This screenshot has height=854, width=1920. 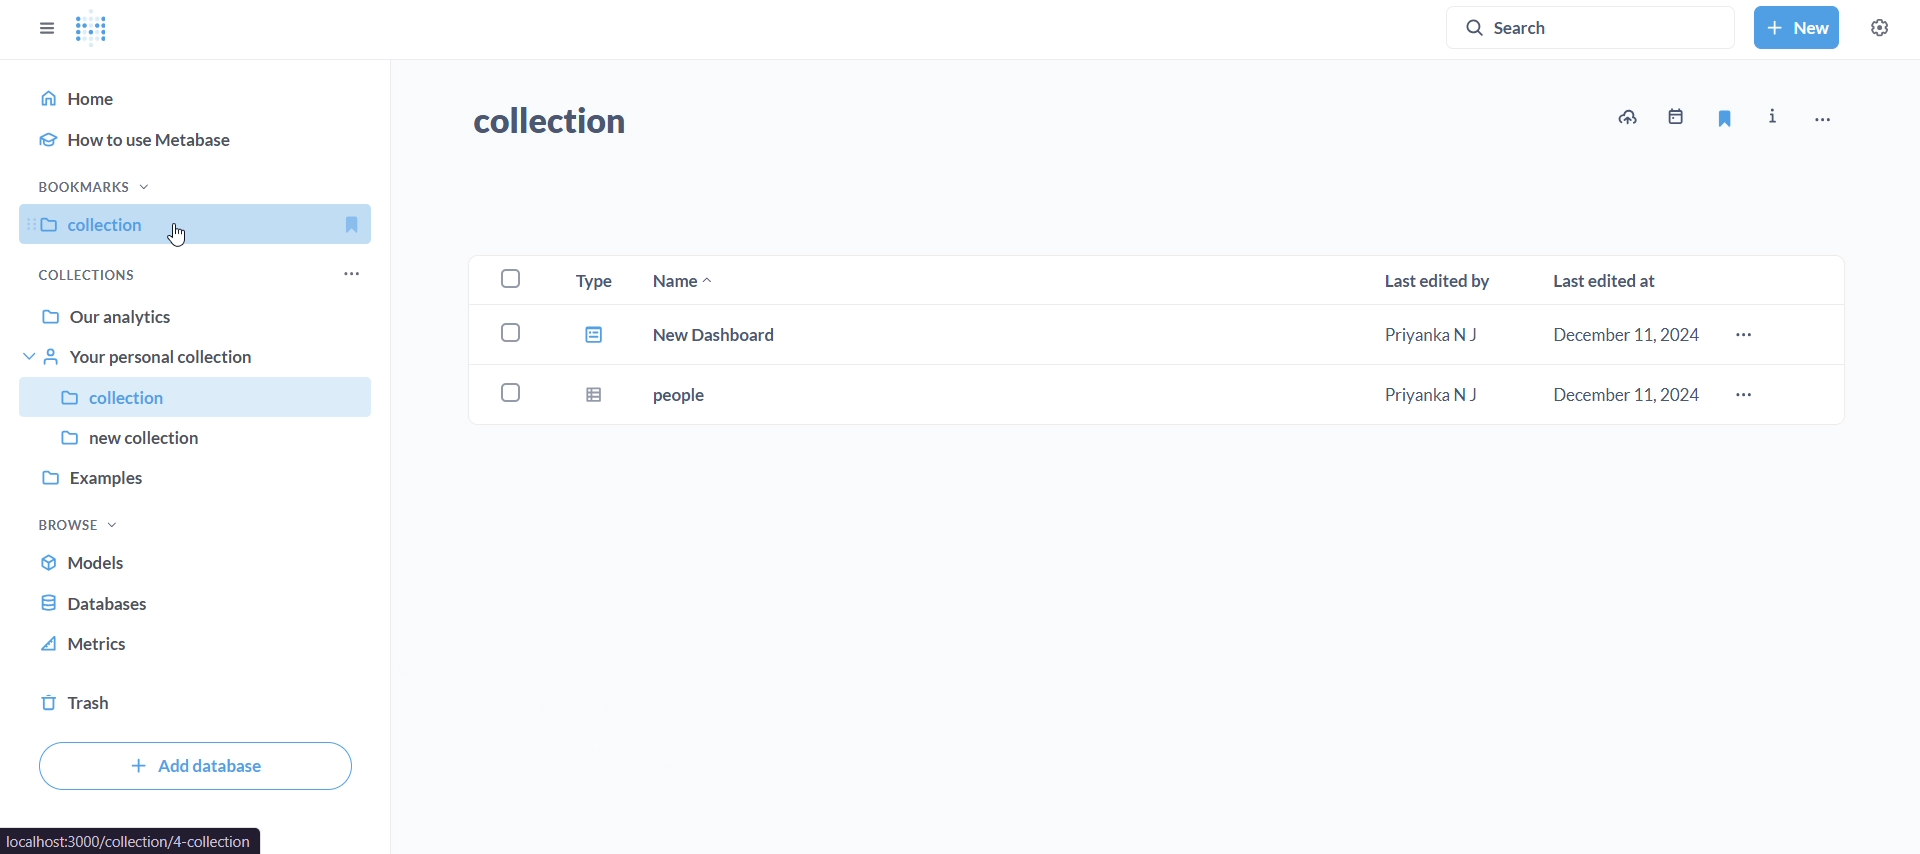 What do you see at coordinates (748, 279) in the screenshot?
I see `name` at bounding box center [748, 279].